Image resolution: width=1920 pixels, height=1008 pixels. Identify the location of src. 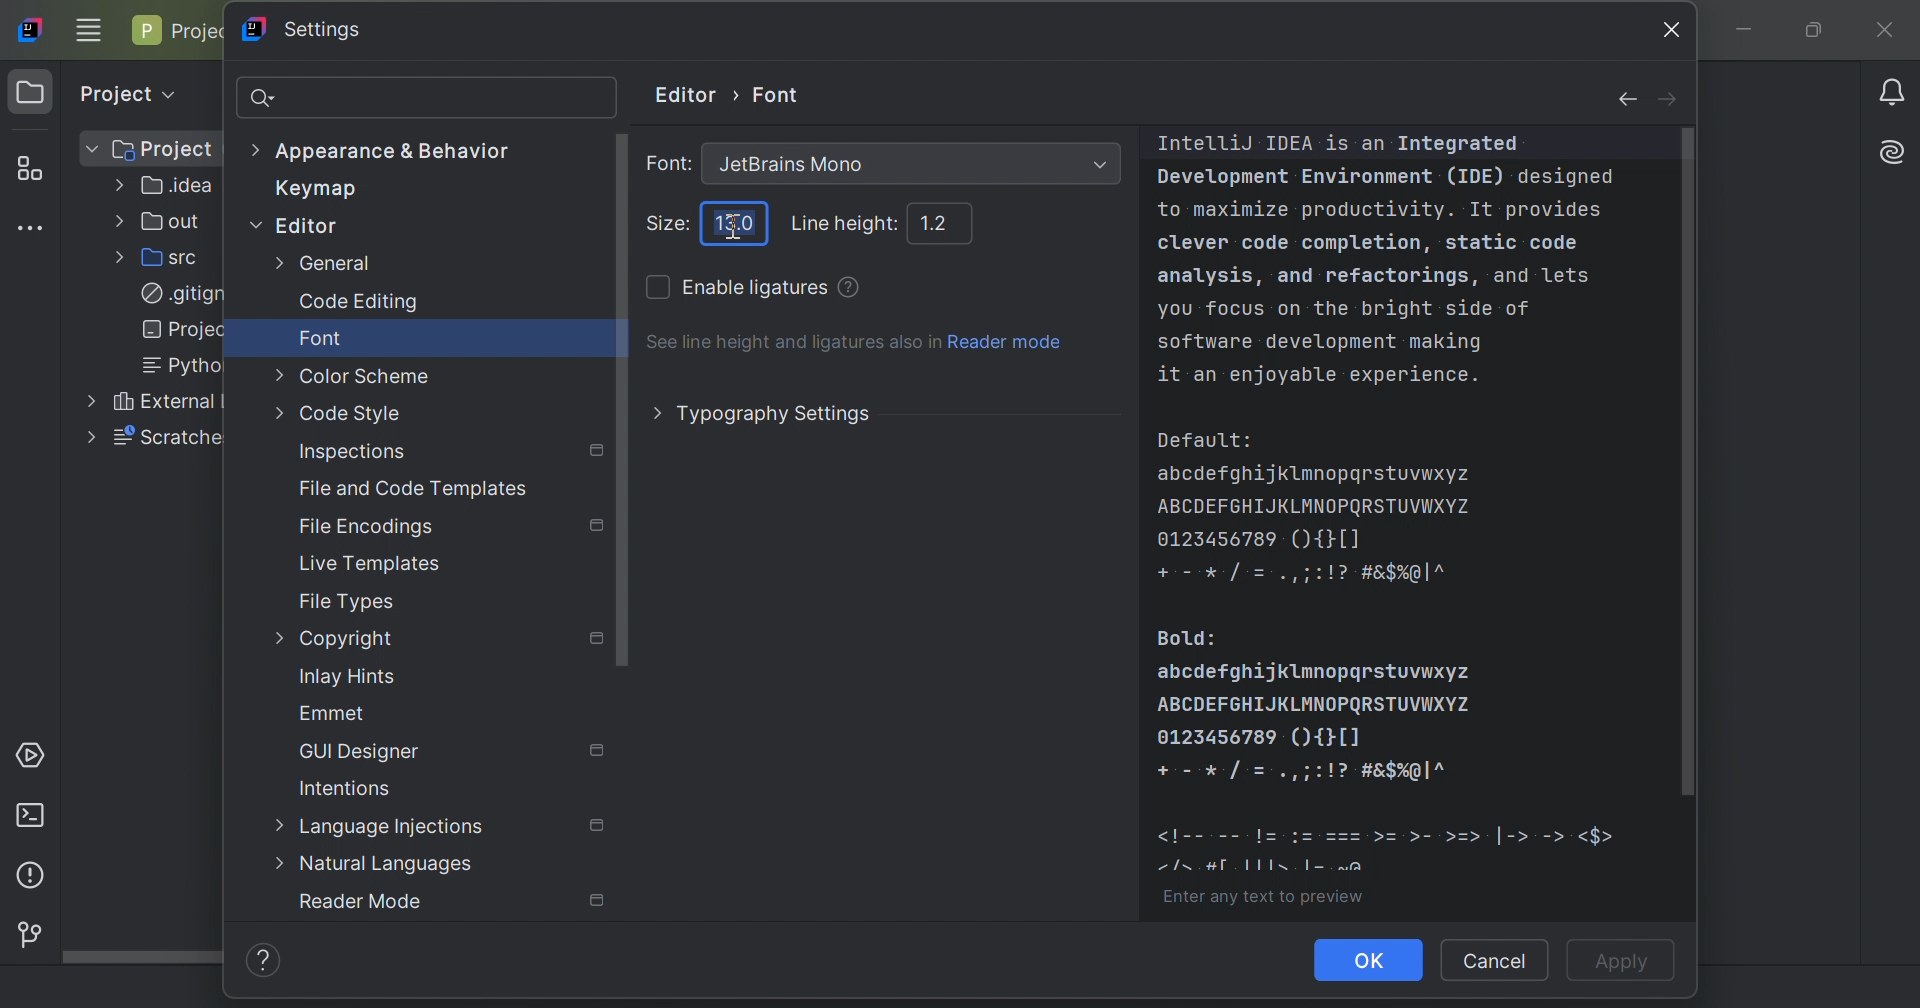
(167, 256).